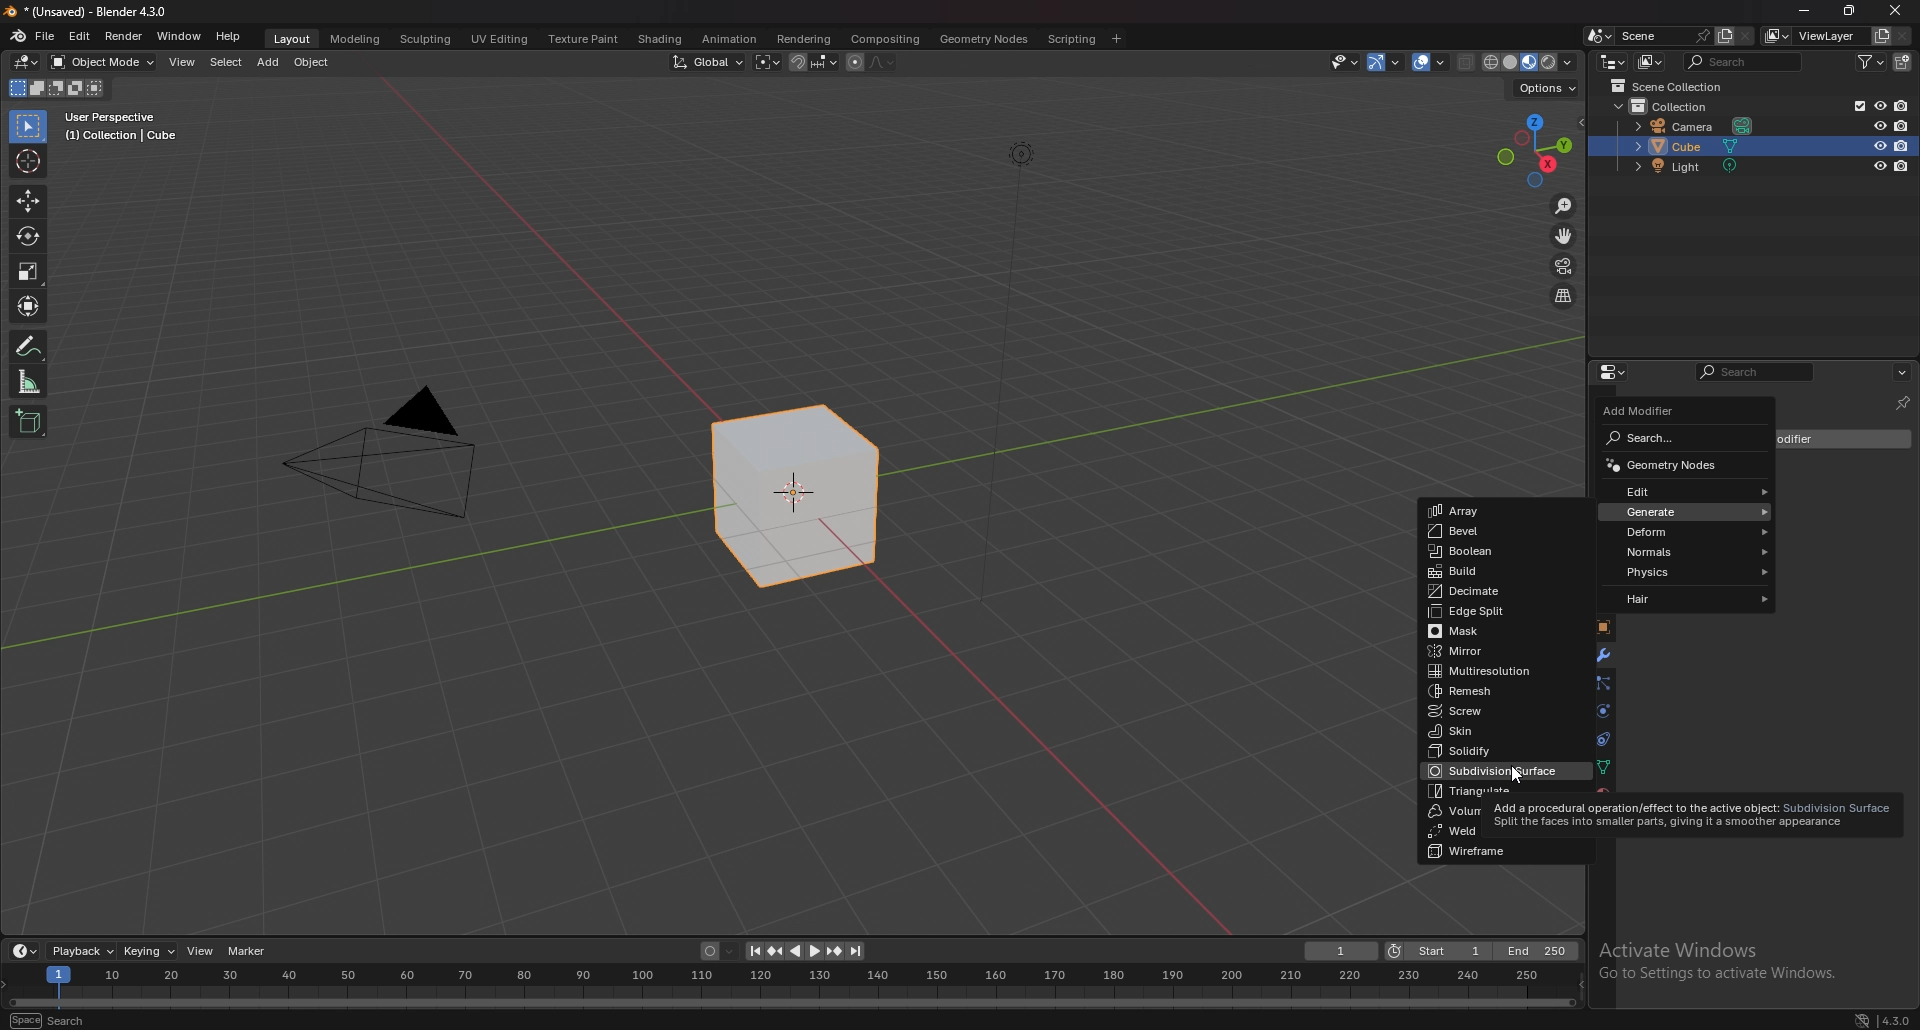  I want to click on editor type, so click(1612, 62).